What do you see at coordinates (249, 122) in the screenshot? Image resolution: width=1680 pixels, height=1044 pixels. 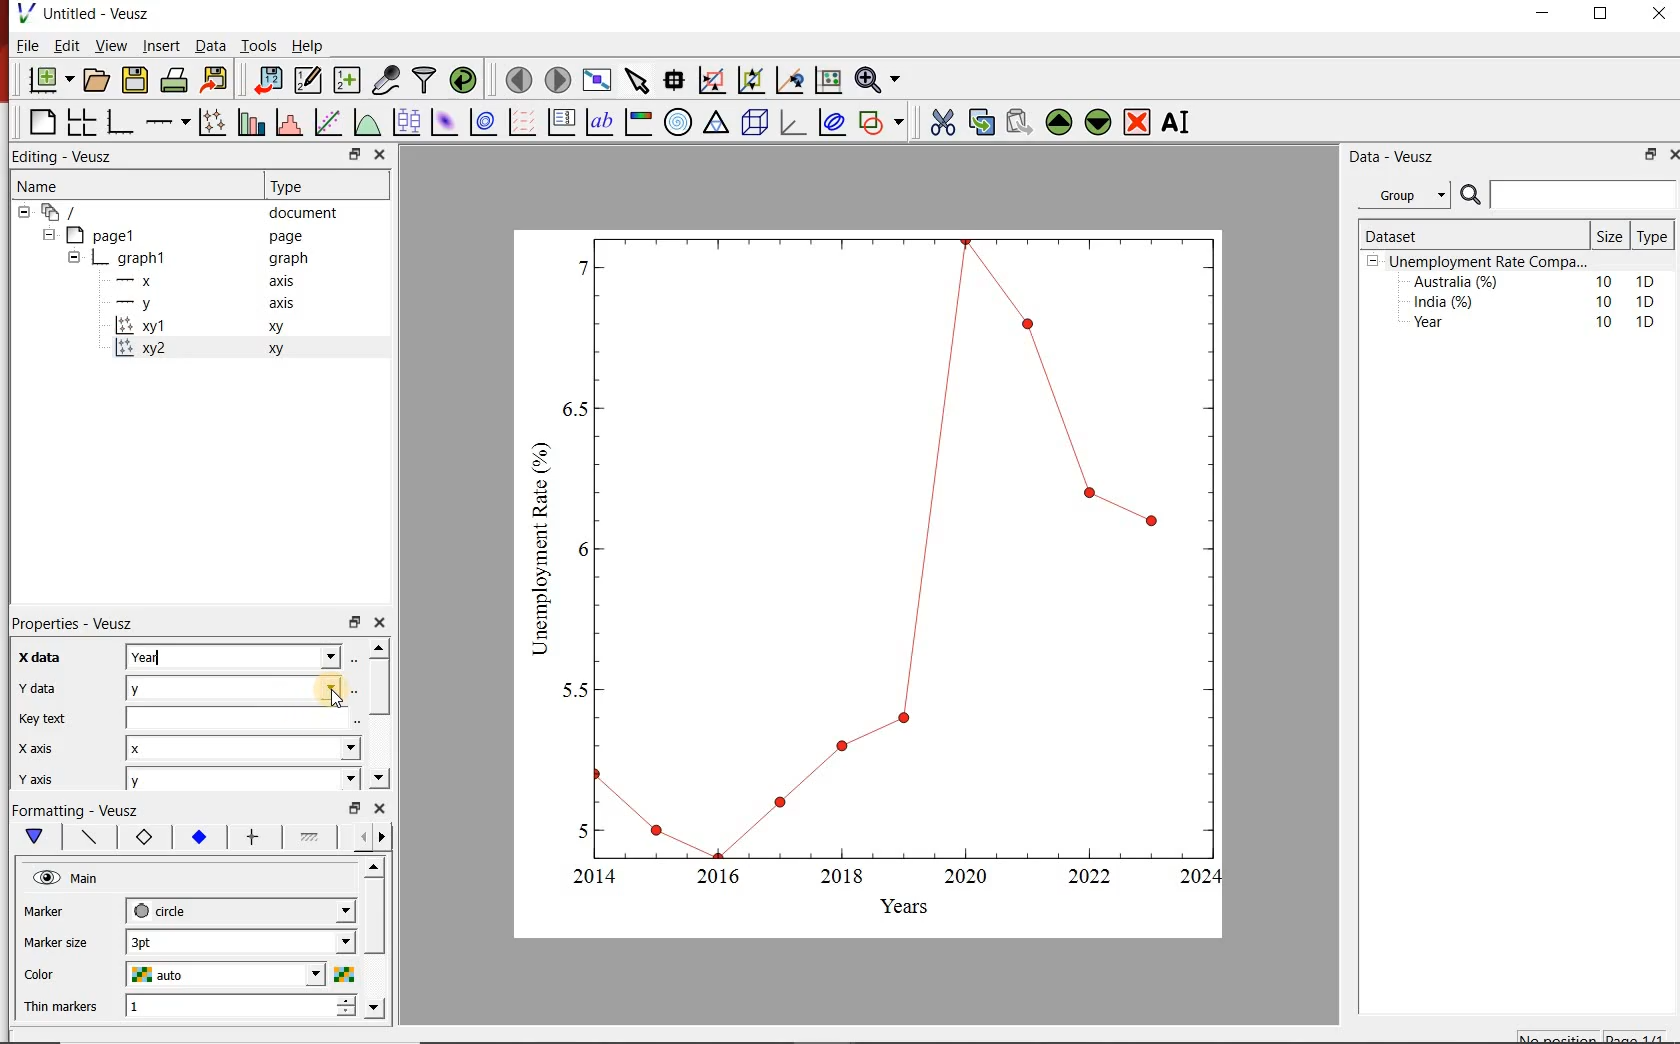 I see `bar graphs` at bounding box center [249, 122].